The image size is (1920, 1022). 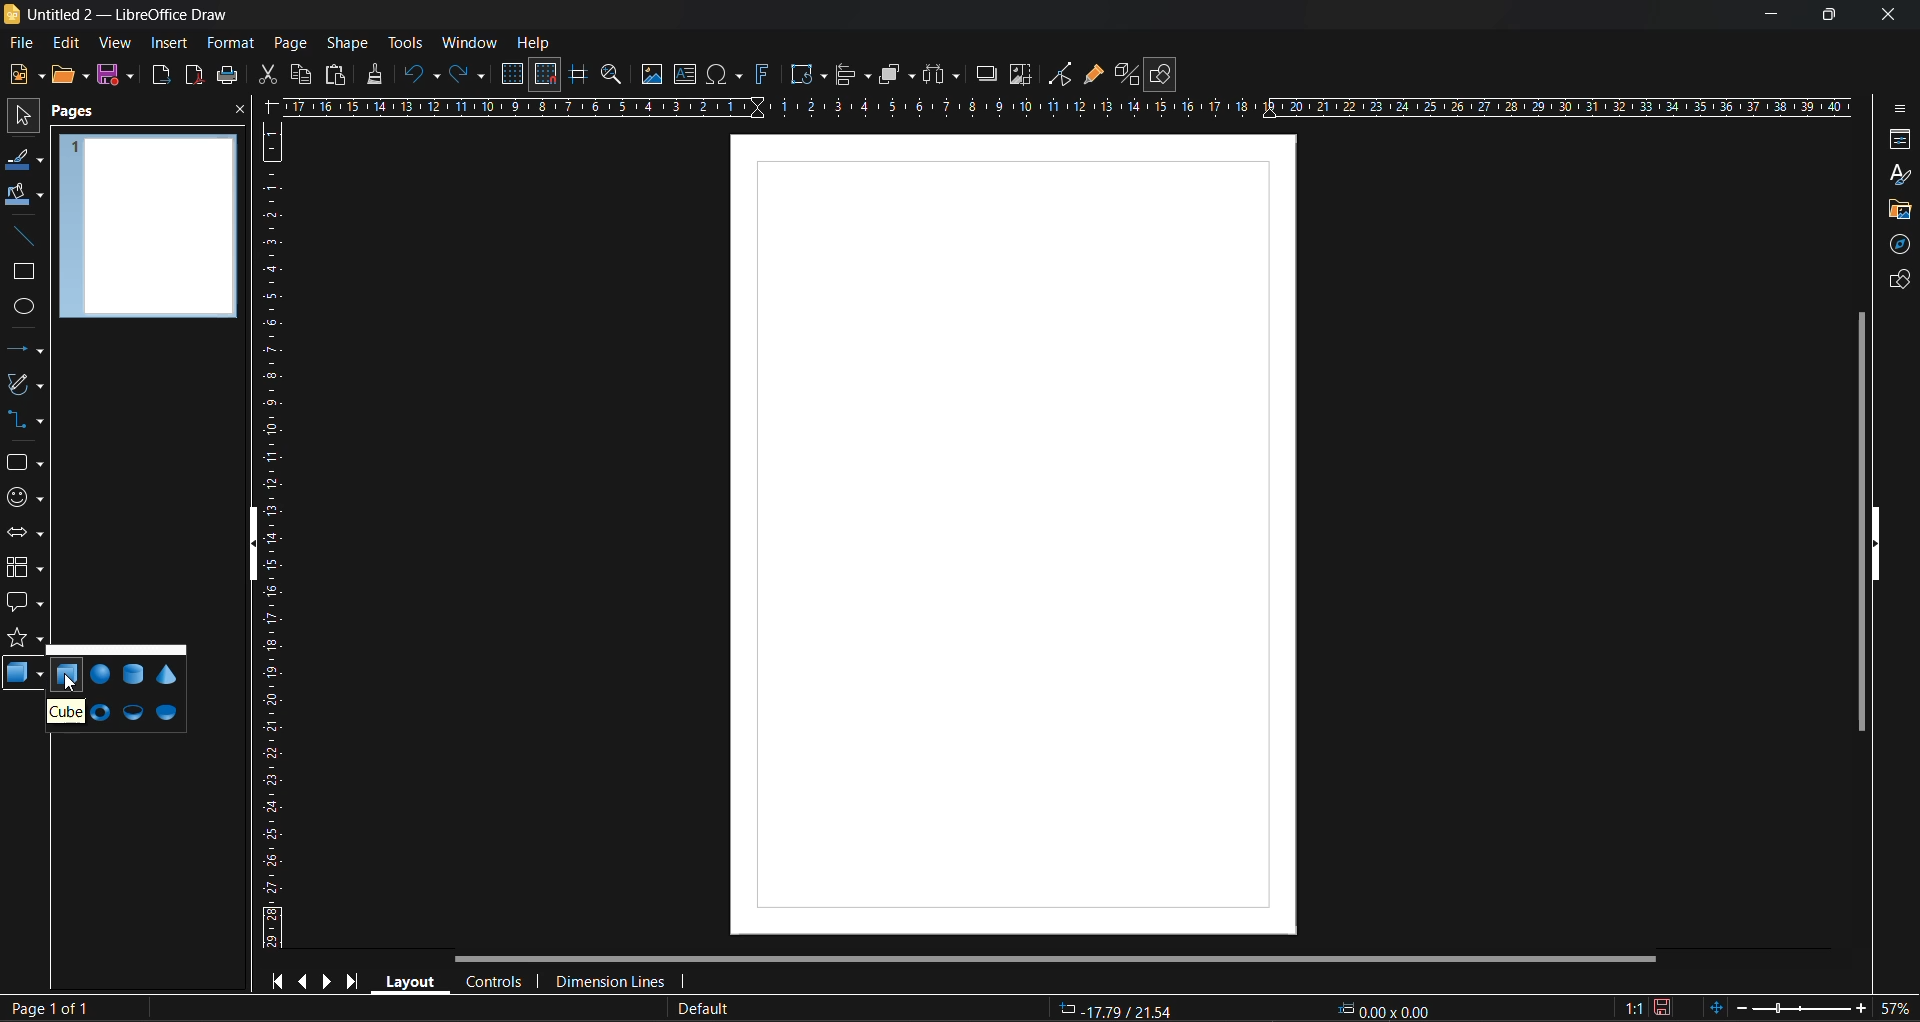 What do you see at coordinates (23, 236) in the screenshot?
I see `insert line` at bounding box center [23, 236].